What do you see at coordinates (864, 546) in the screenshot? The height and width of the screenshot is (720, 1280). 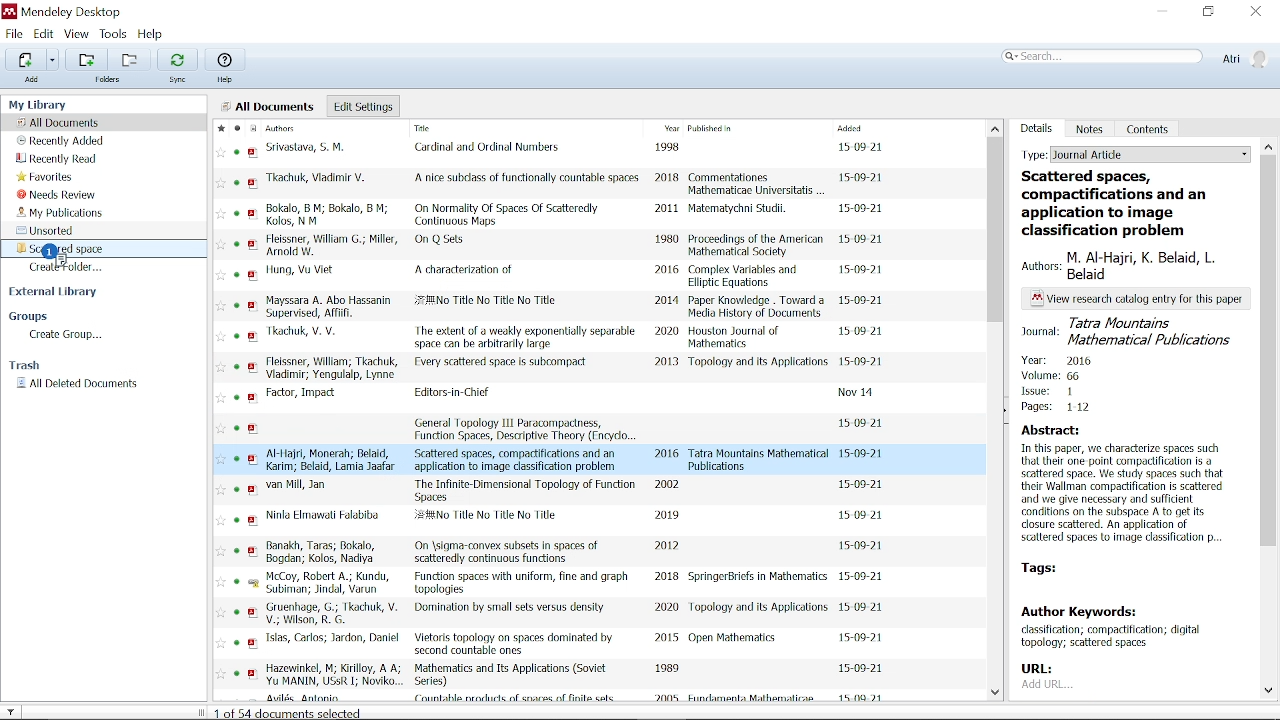 I see `date` at bounding box center [864, 546].